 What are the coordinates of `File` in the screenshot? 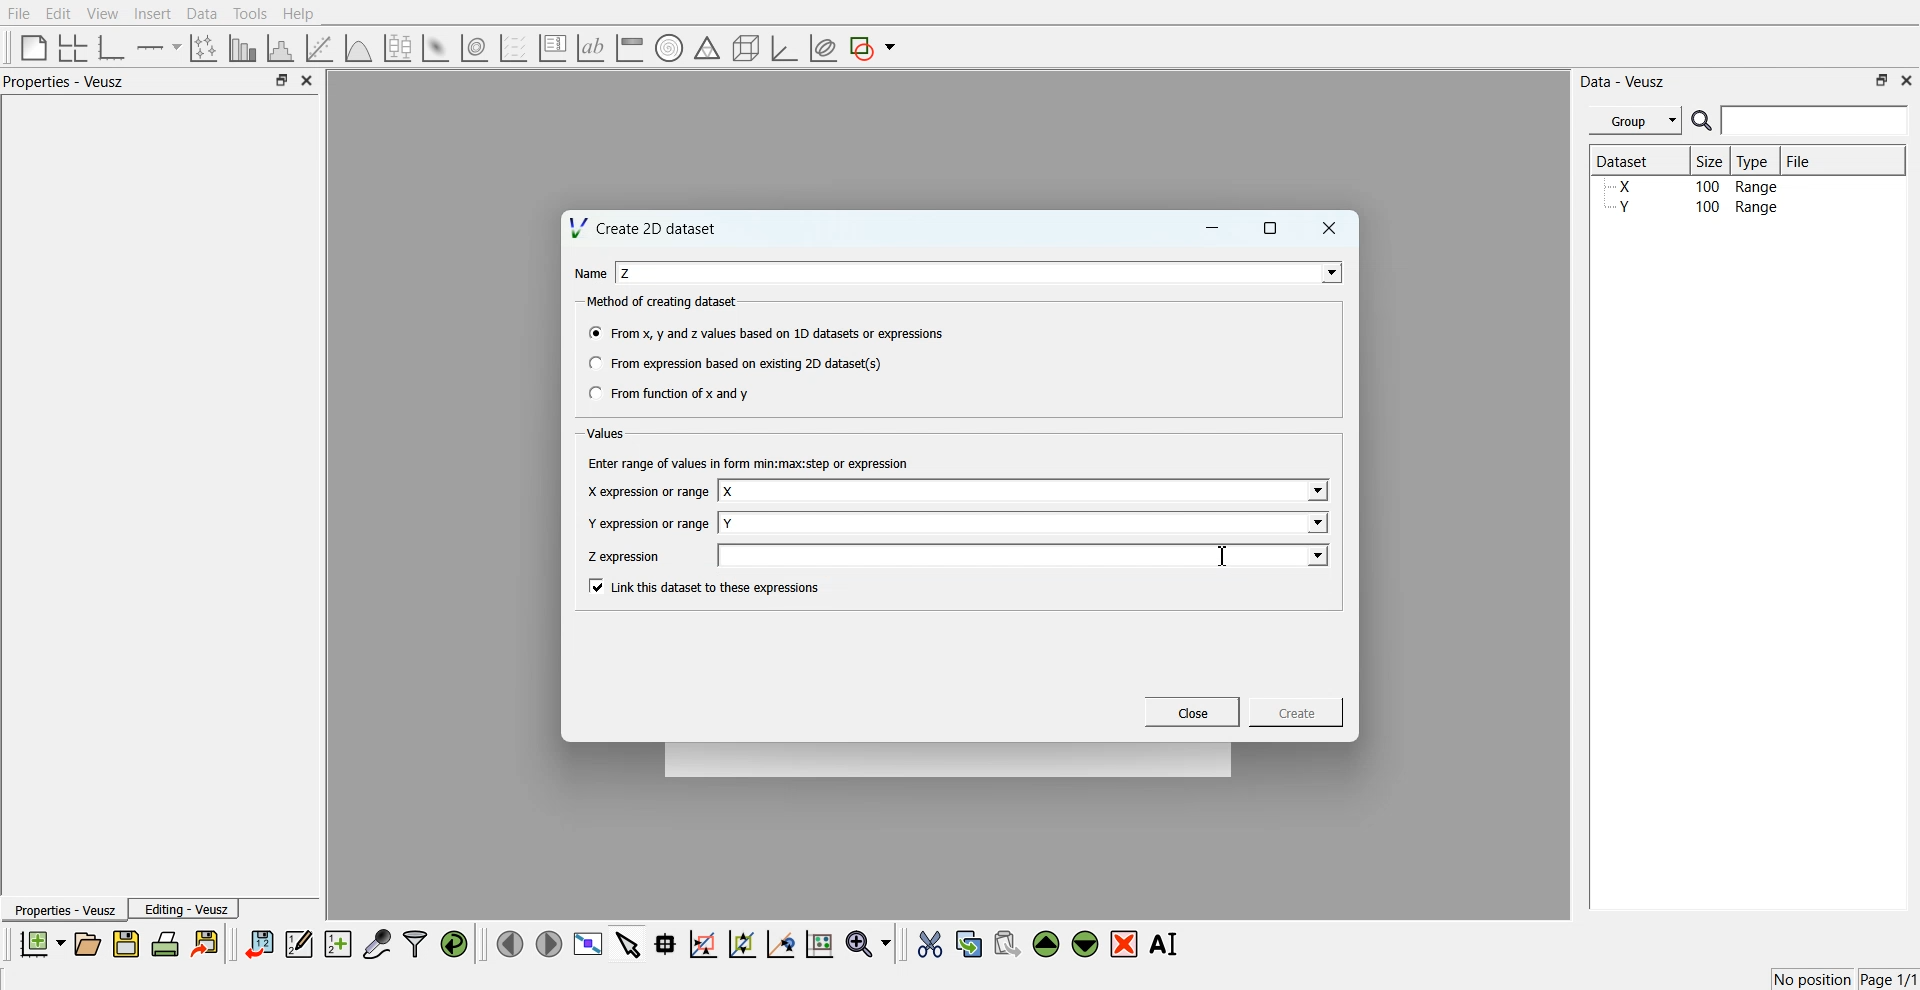 It's located at (1801, 160).